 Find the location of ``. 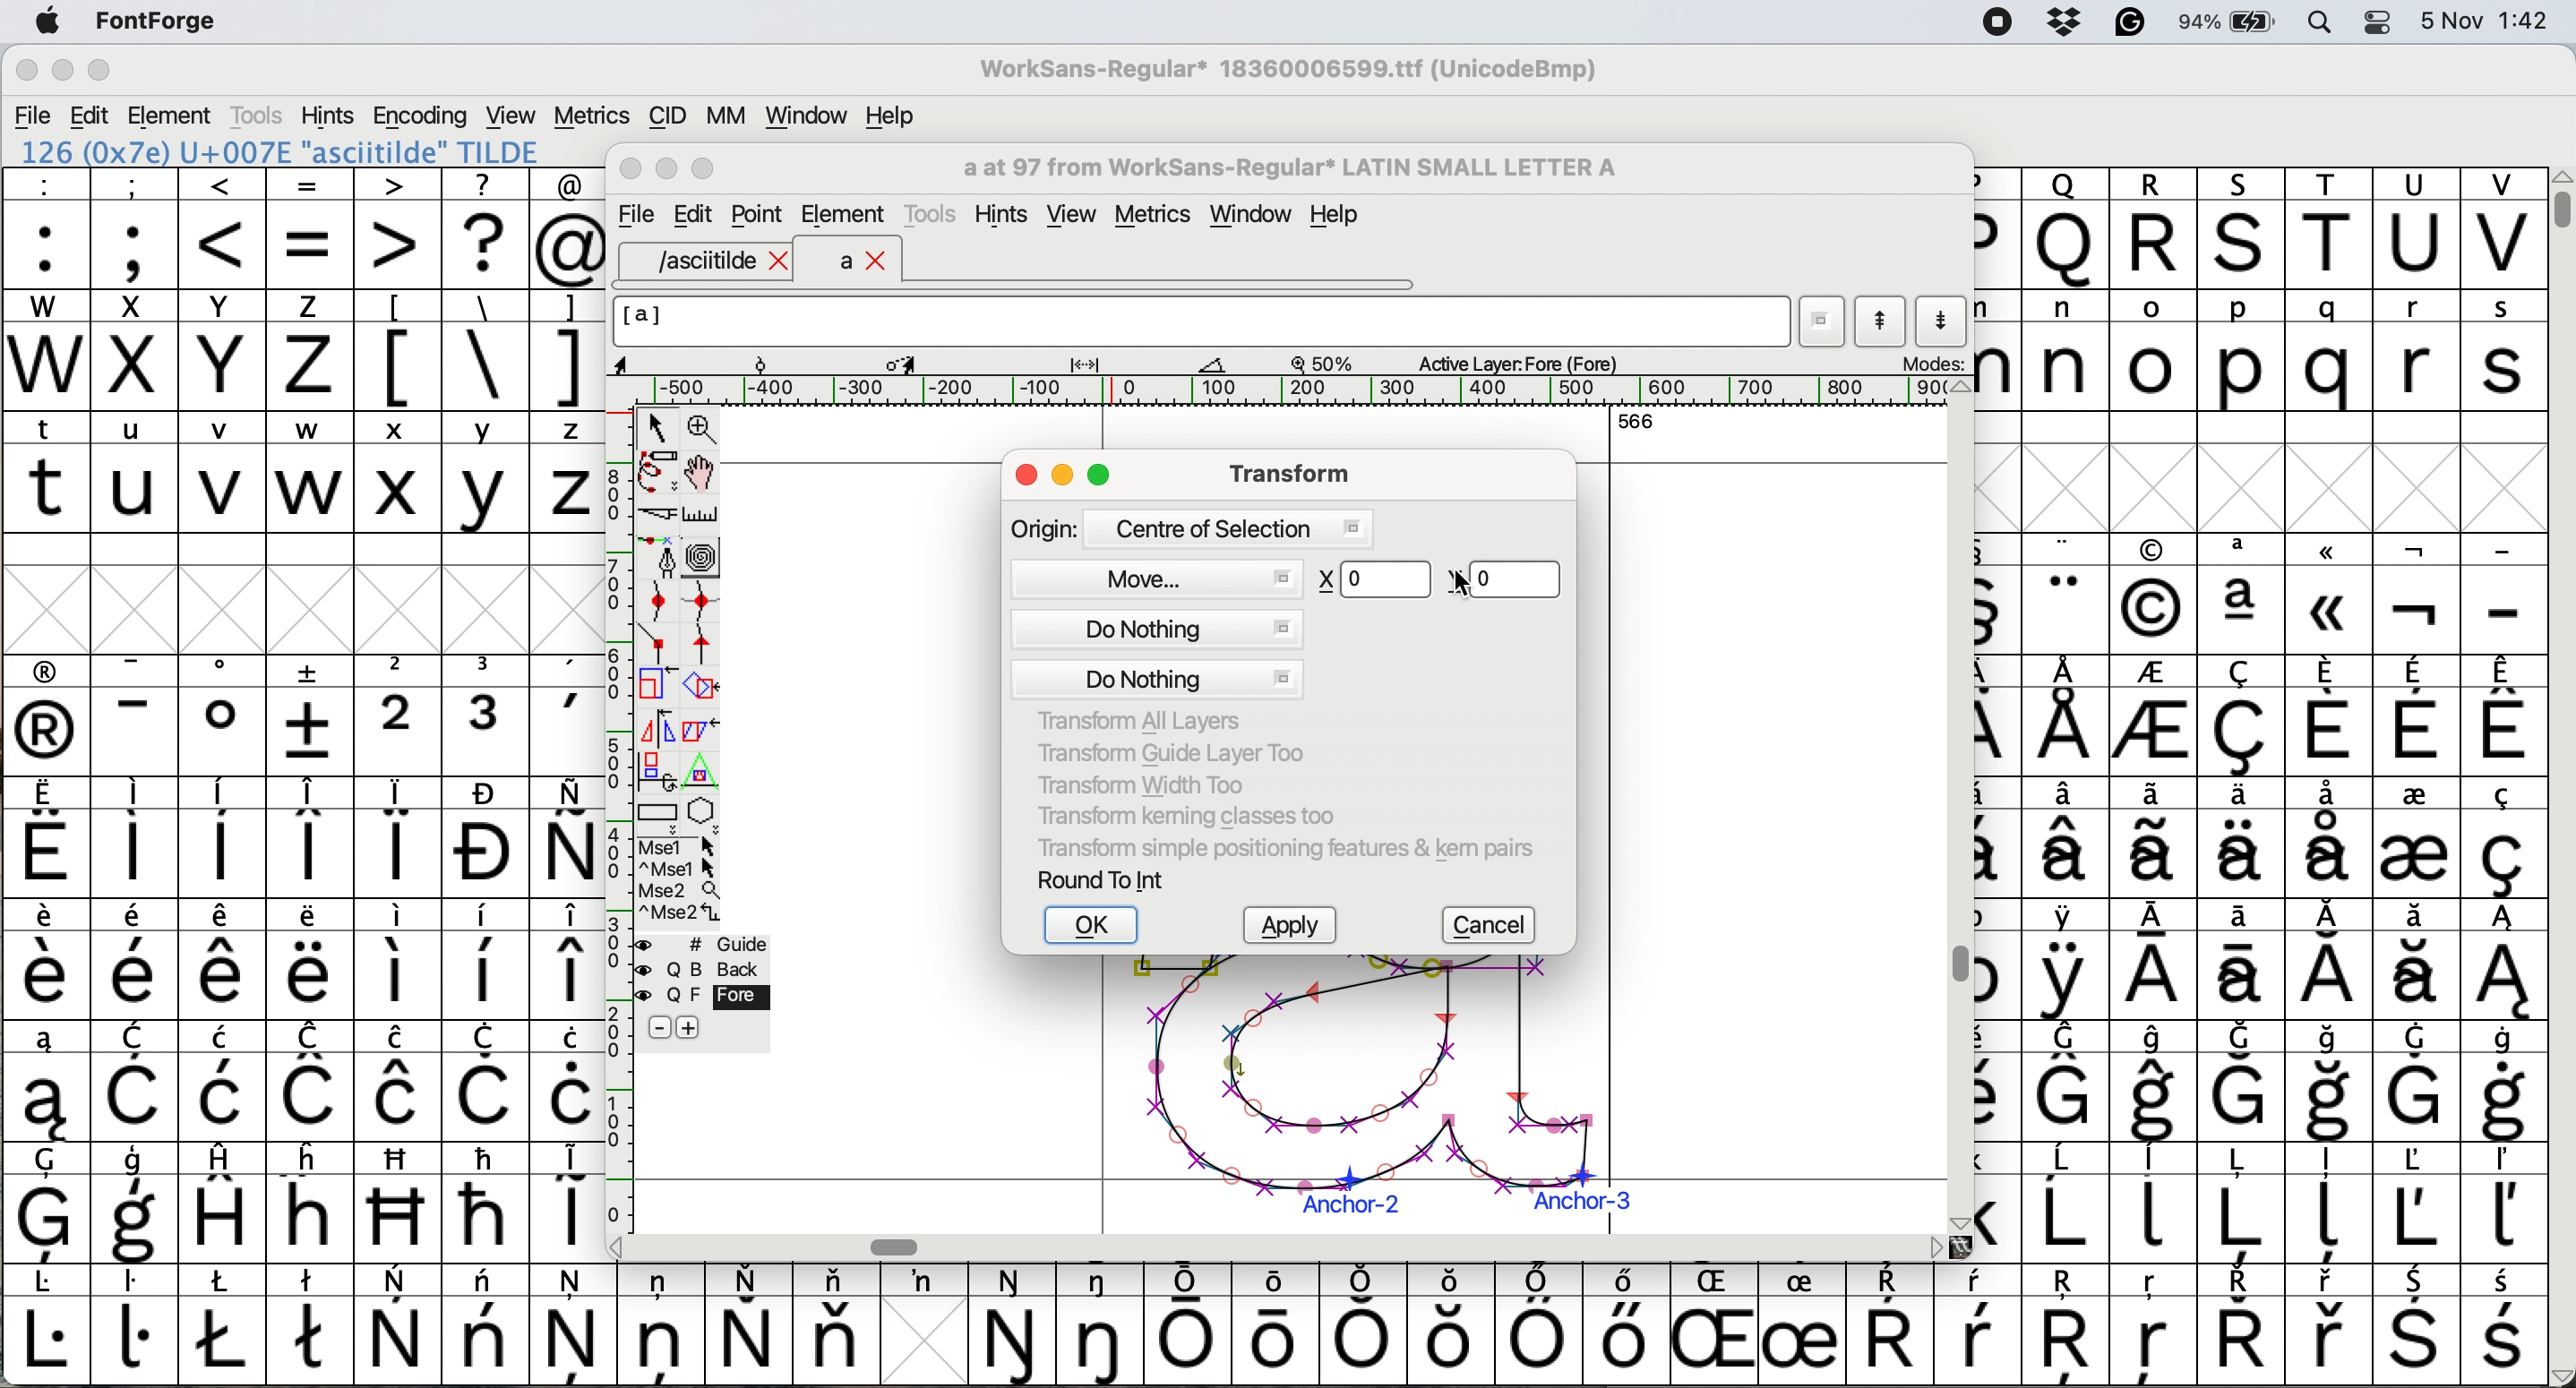

 is located at coordinates (2065, 228).